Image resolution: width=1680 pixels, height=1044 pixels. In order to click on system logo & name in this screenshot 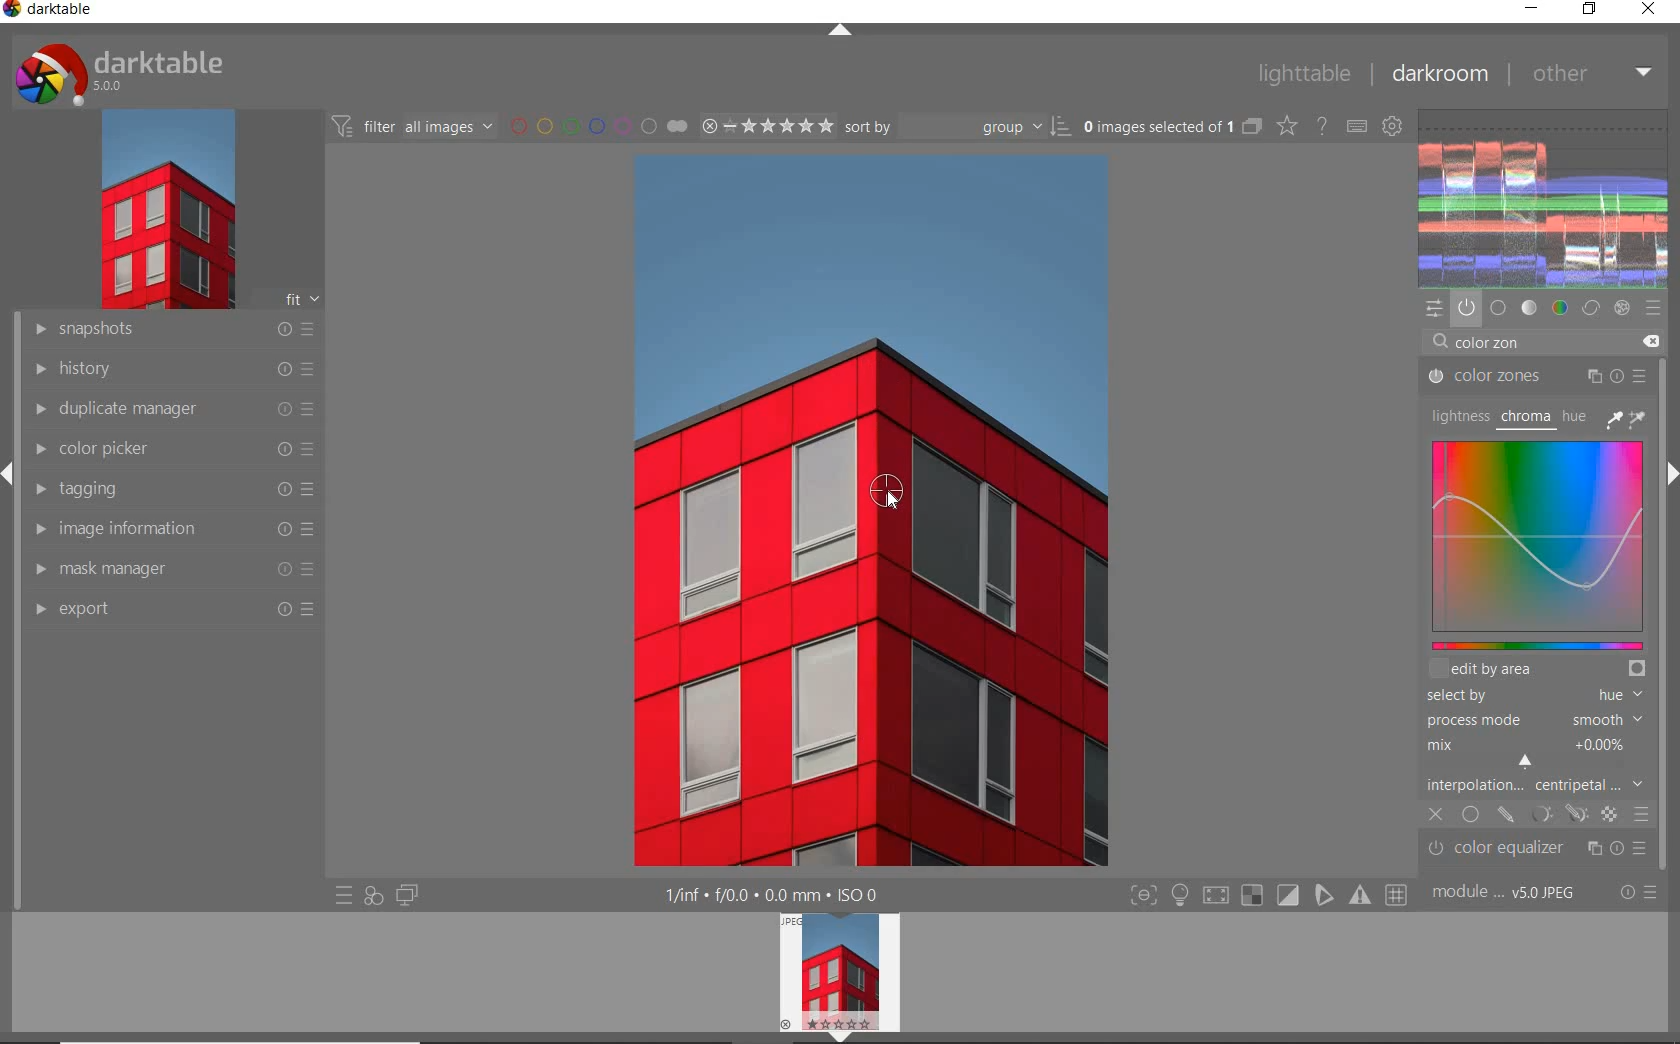, I will do `click(123, 74)`.